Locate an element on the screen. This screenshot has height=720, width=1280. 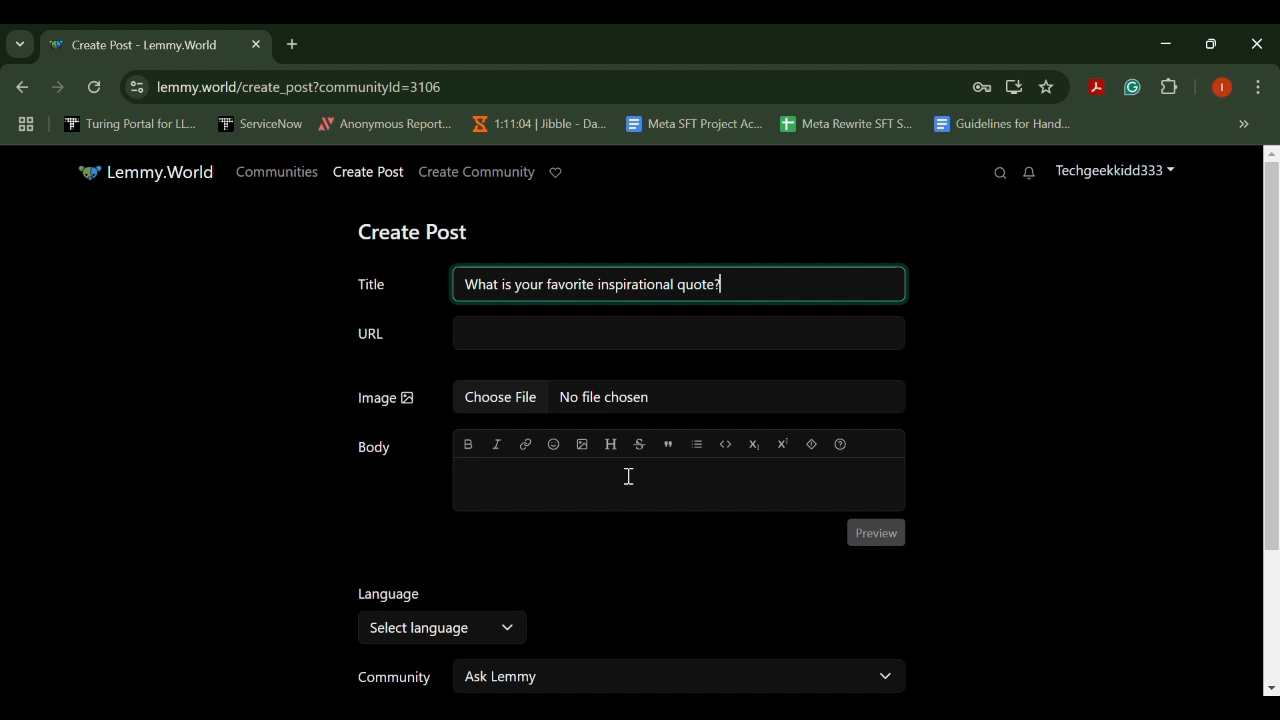
Techgeekkidd333 is located at coordinates (1114, 173).